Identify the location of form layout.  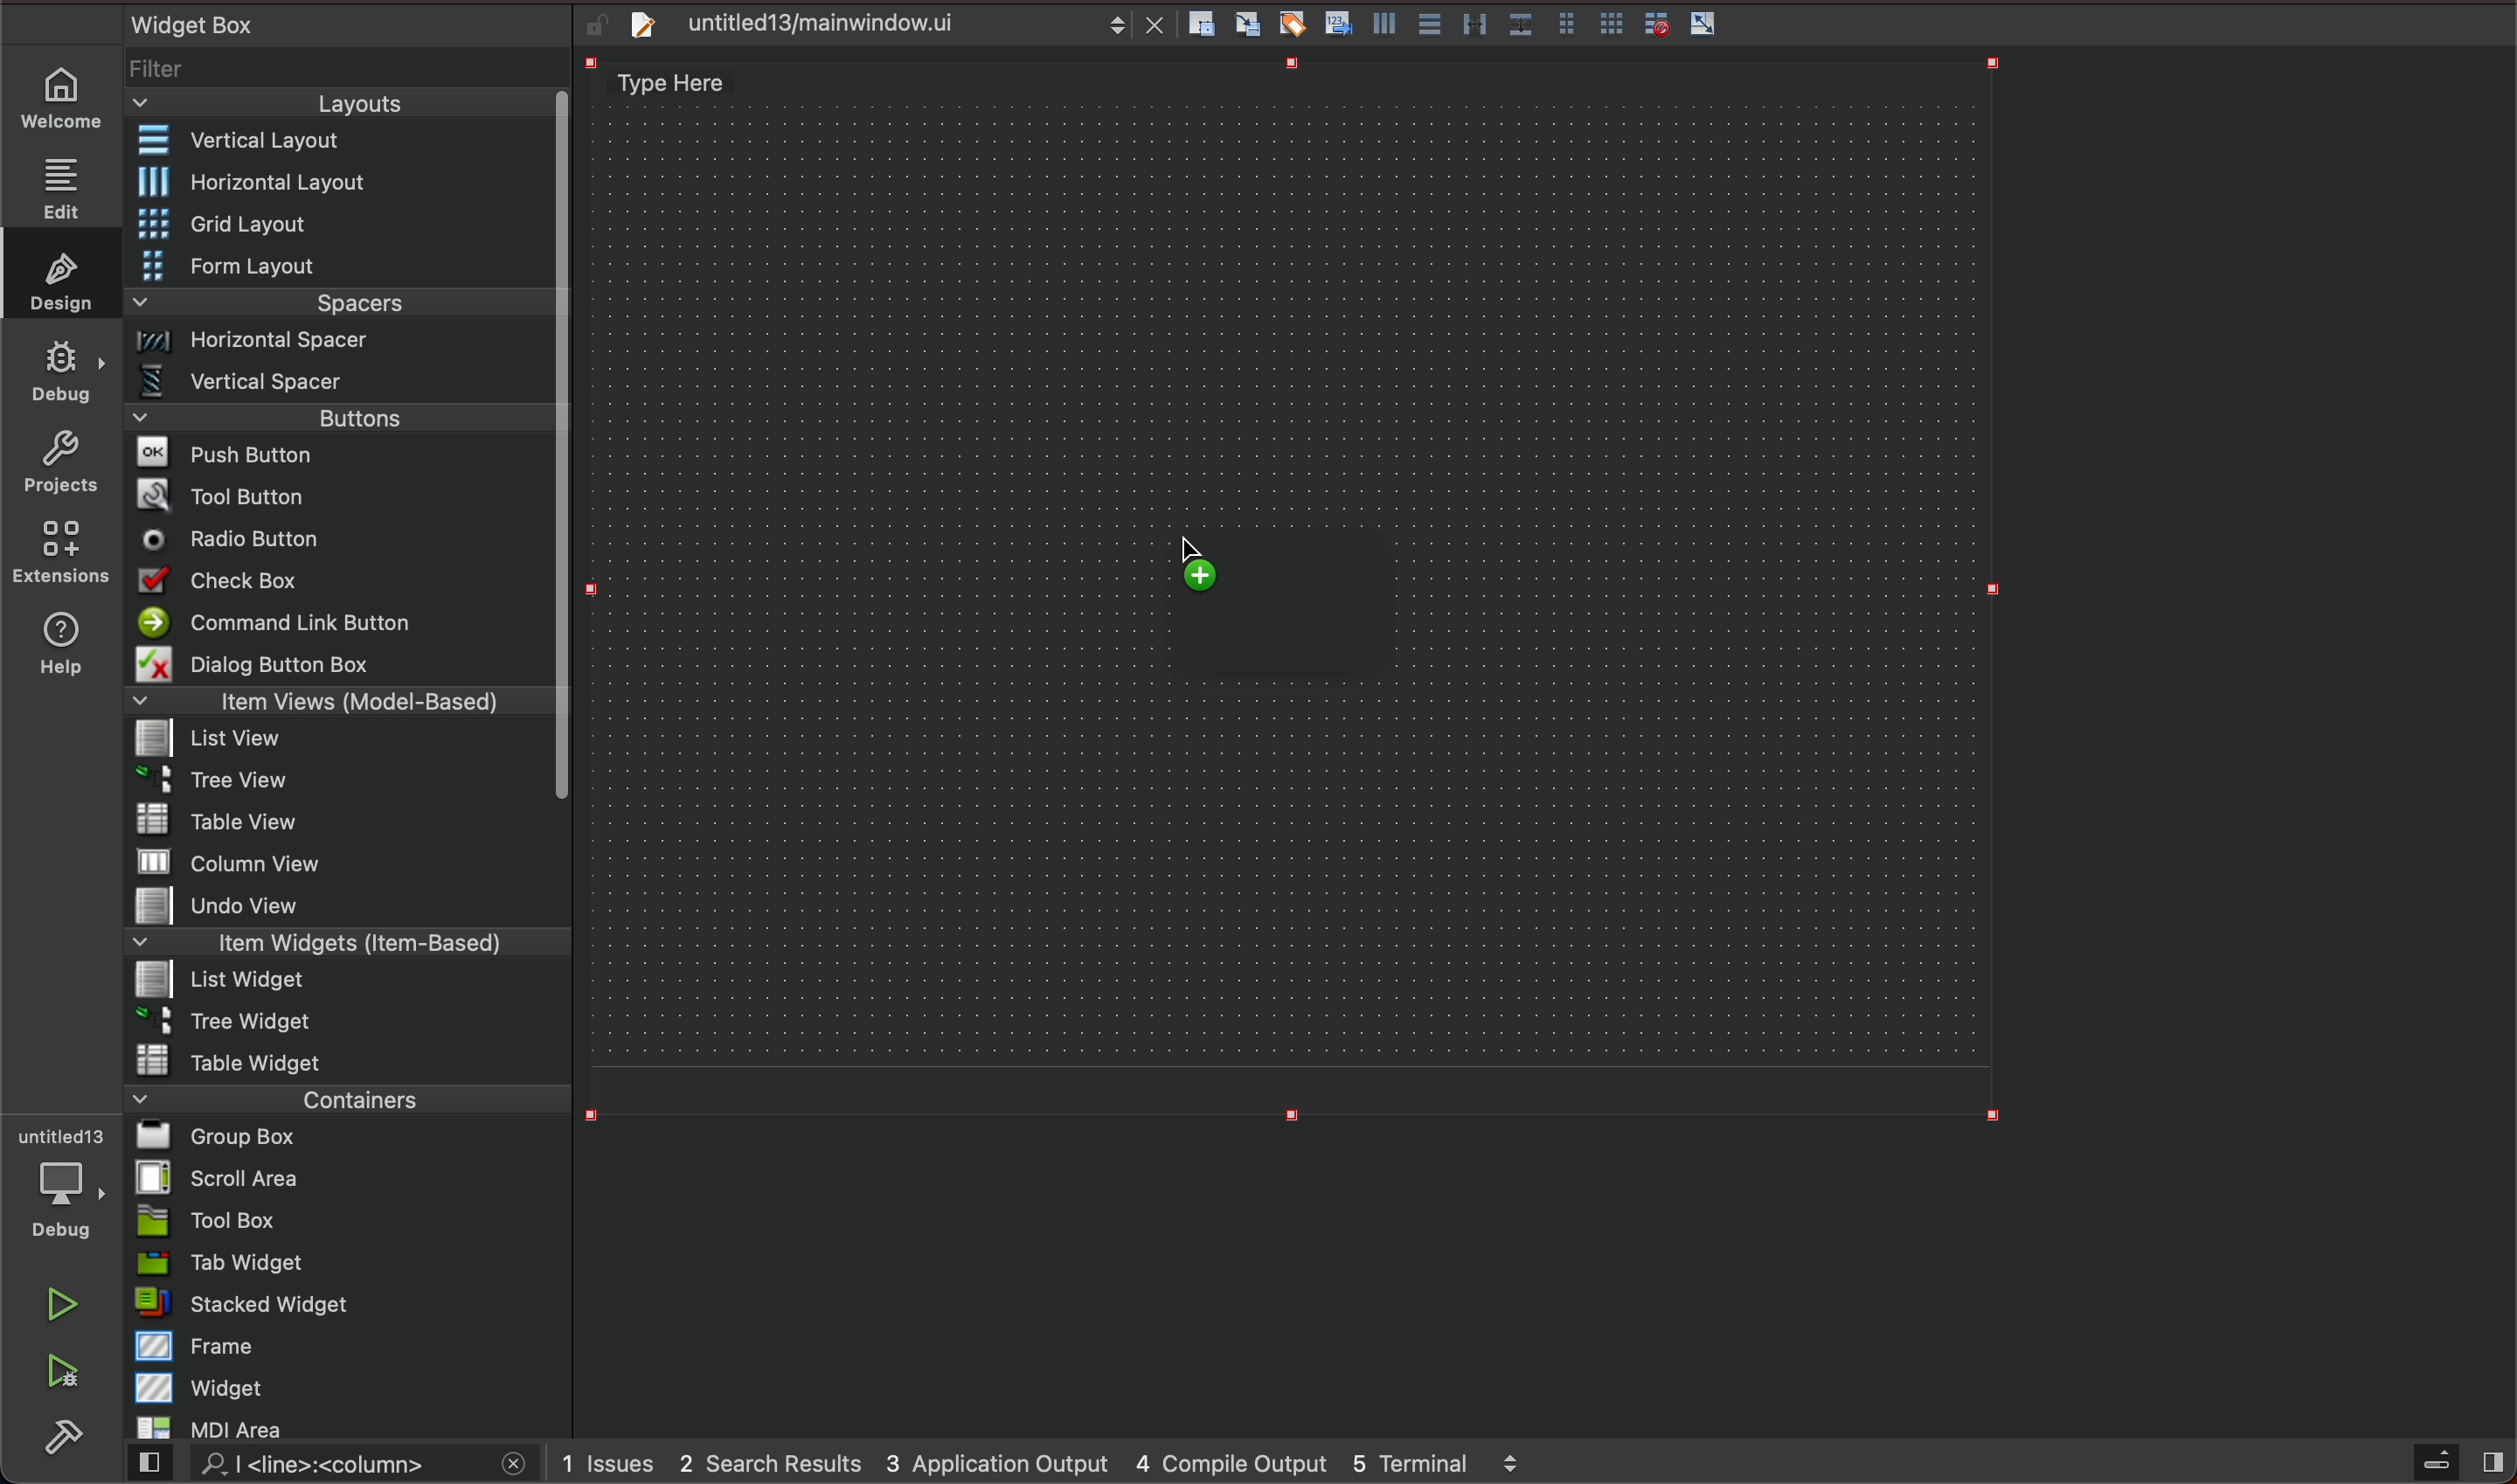
(341, 264).